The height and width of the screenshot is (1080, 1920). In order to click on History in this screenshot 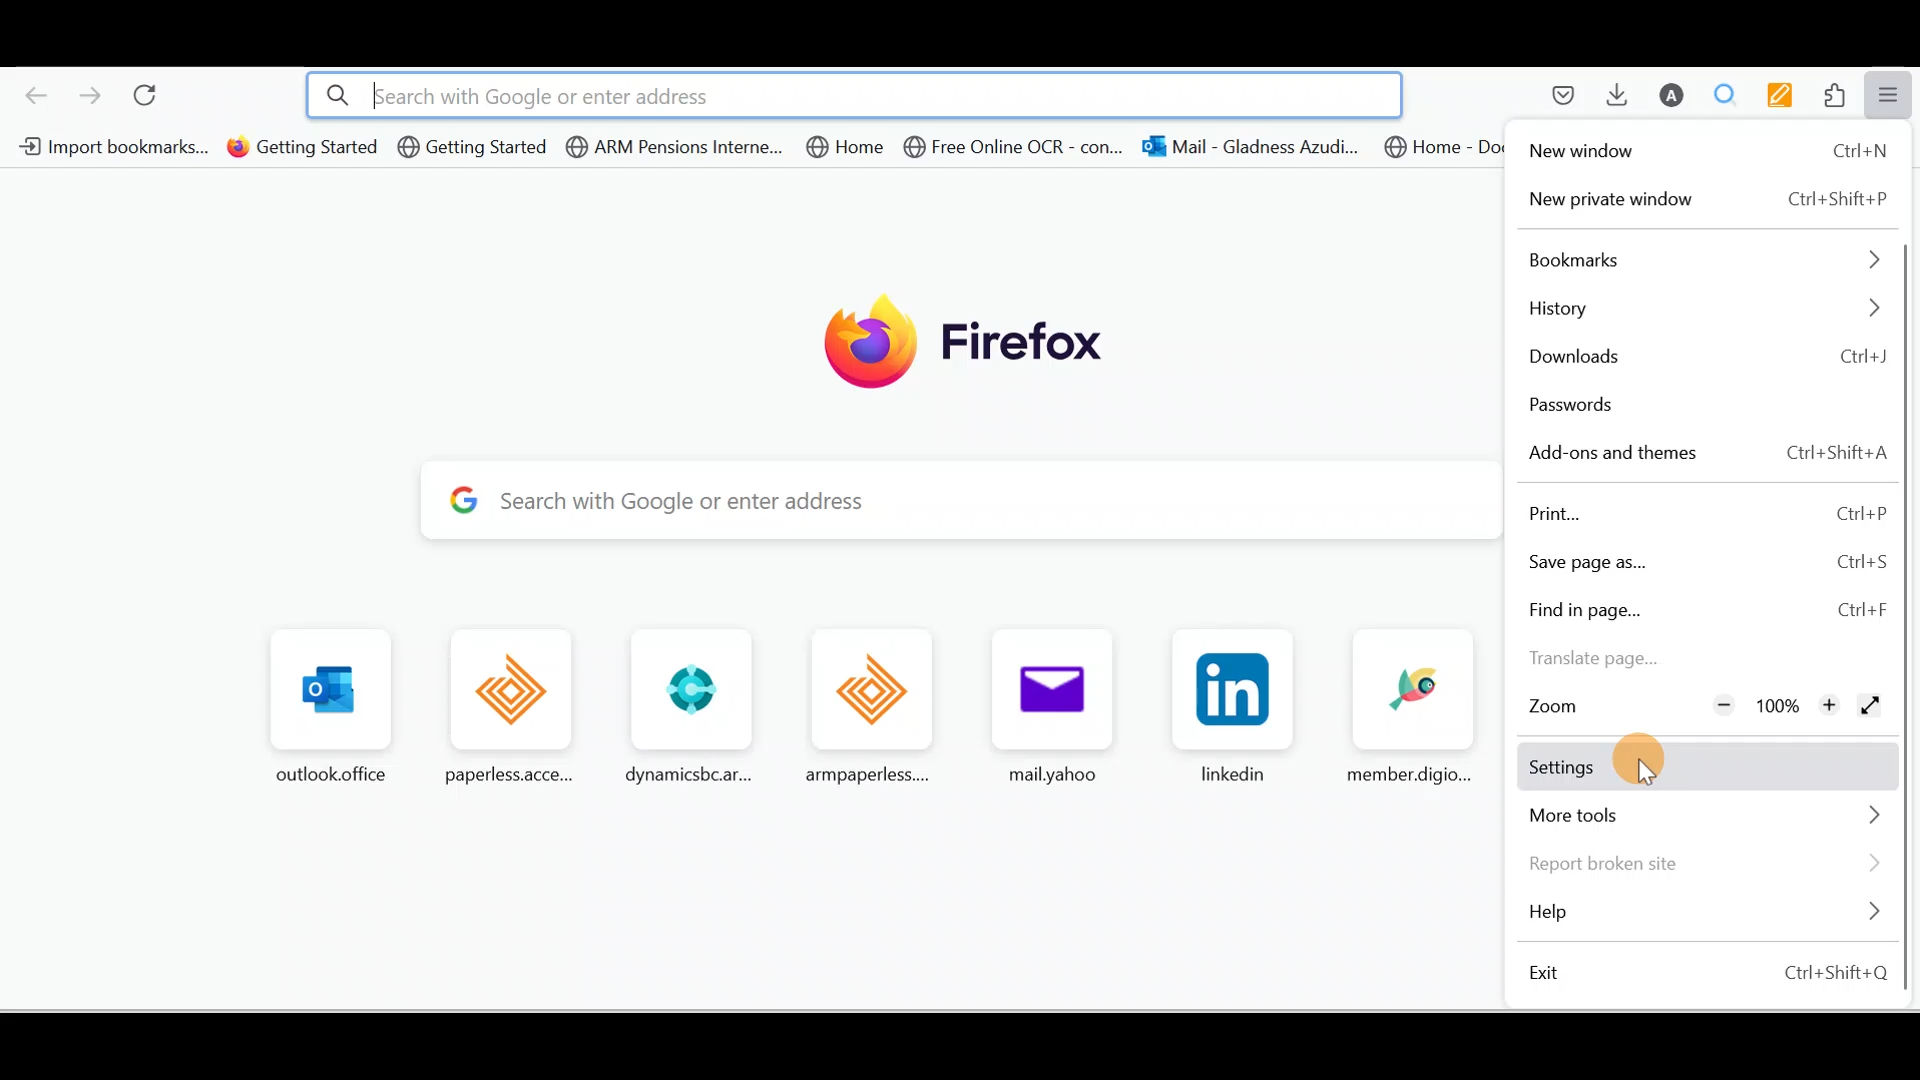, I will do `click(1702, 312)`.